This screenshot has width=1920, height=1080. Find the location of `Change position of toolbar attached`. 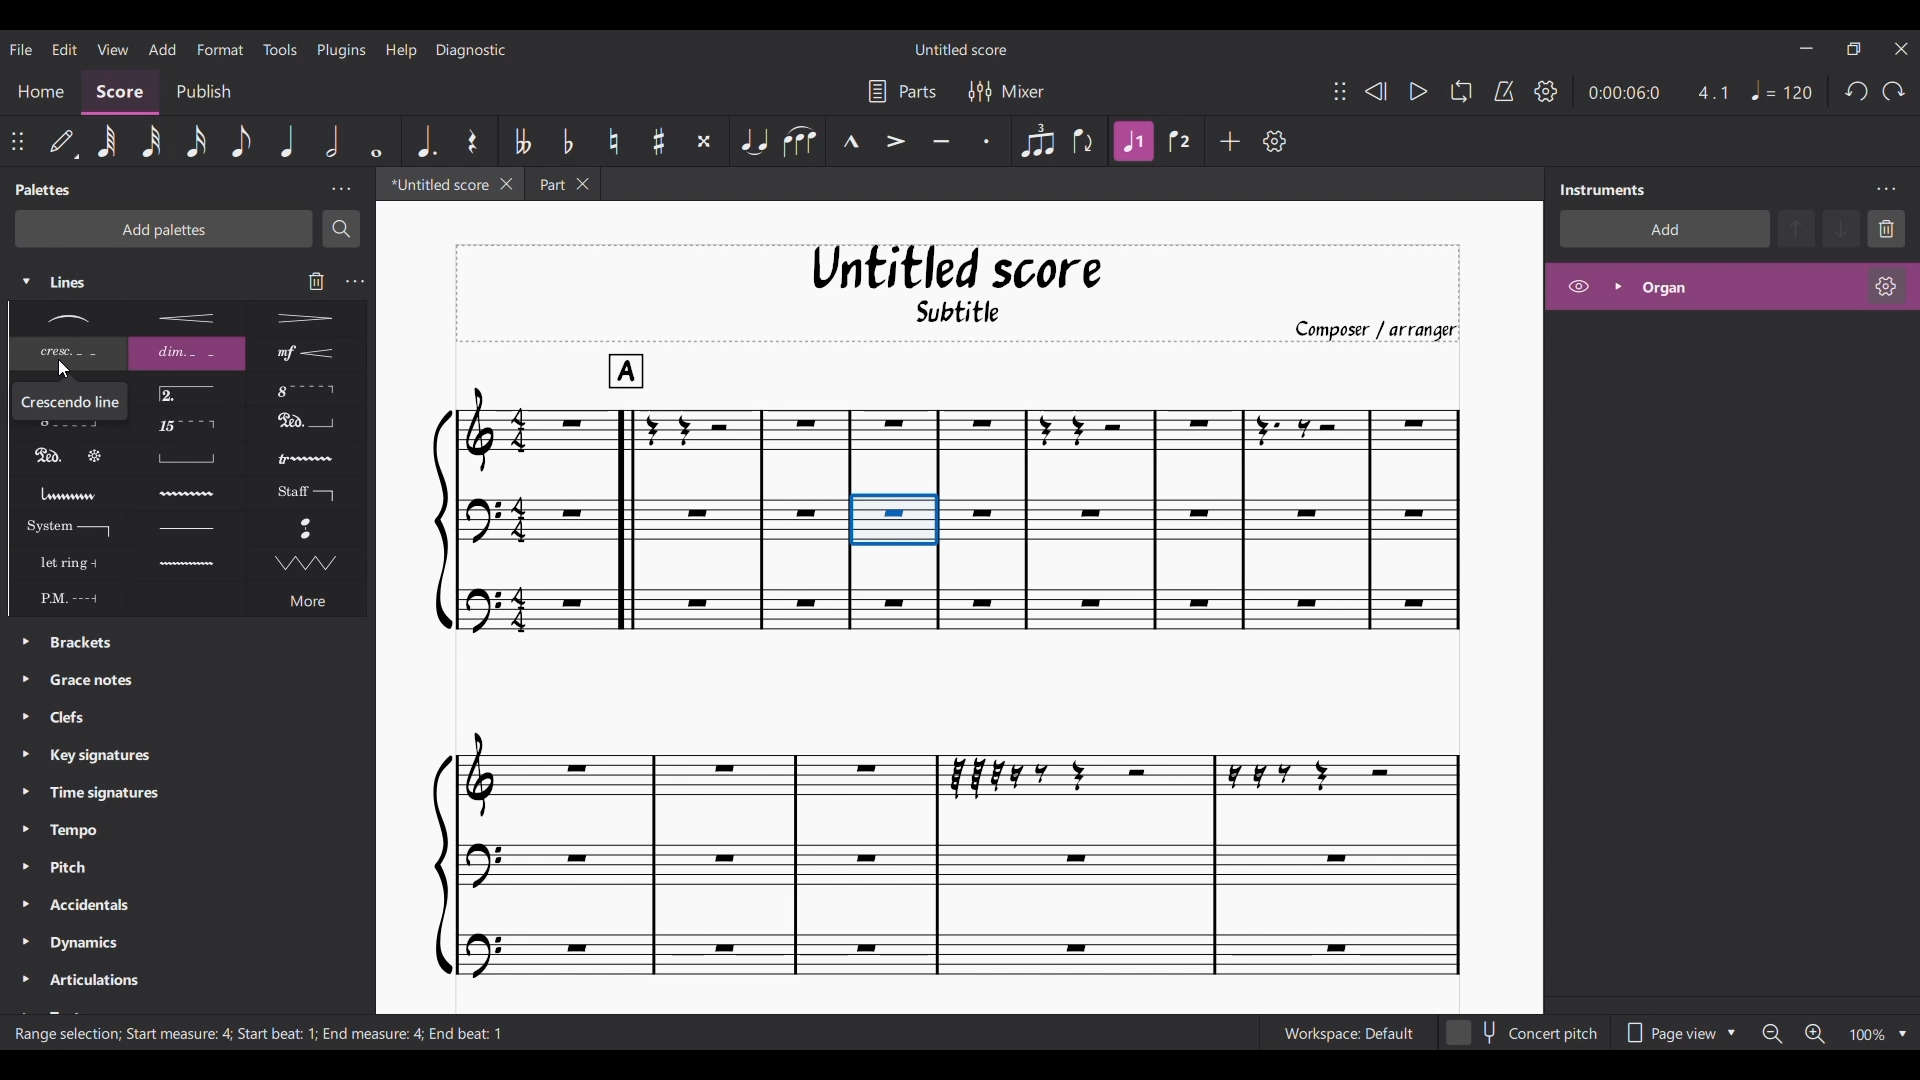

Change position of toolbar attached is located at coordinates (1340, 91).